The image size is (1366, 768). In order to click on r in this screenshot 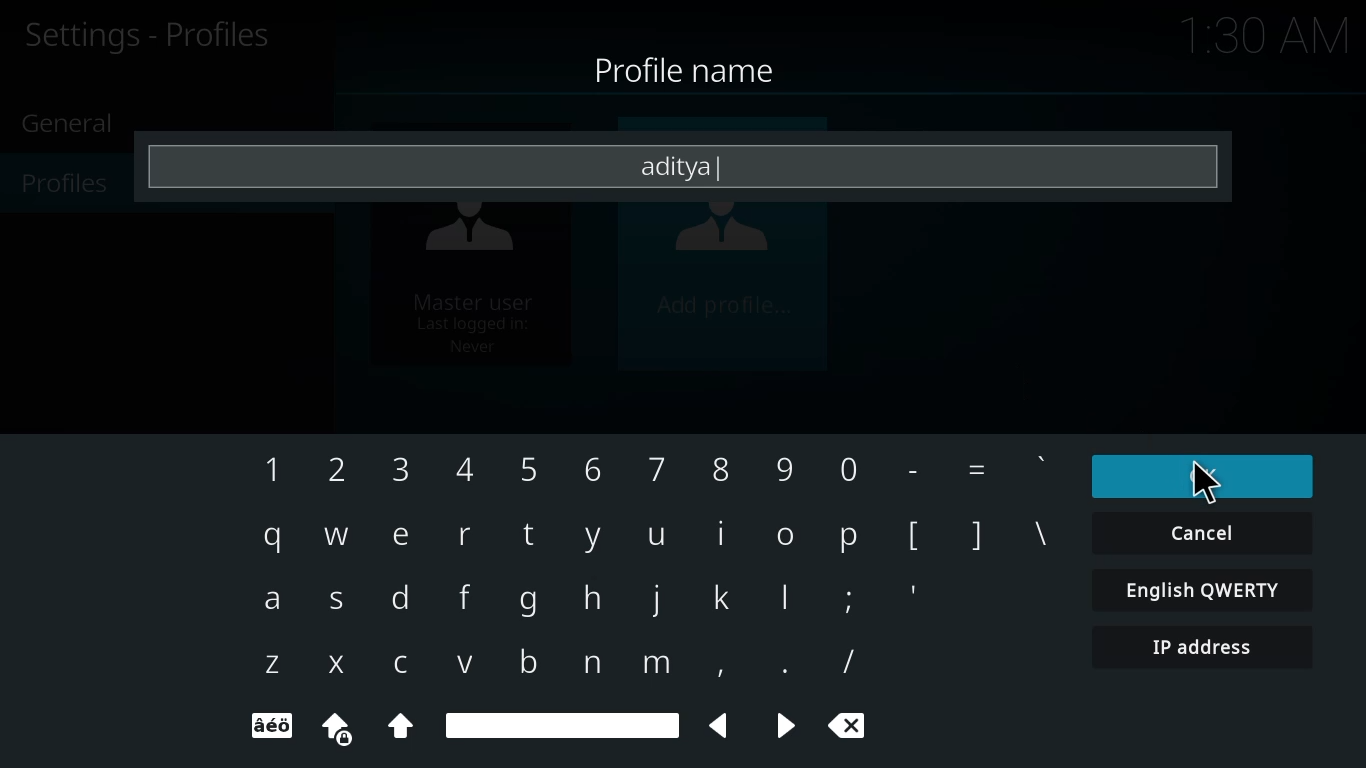, I will do `click(463, 537)`.